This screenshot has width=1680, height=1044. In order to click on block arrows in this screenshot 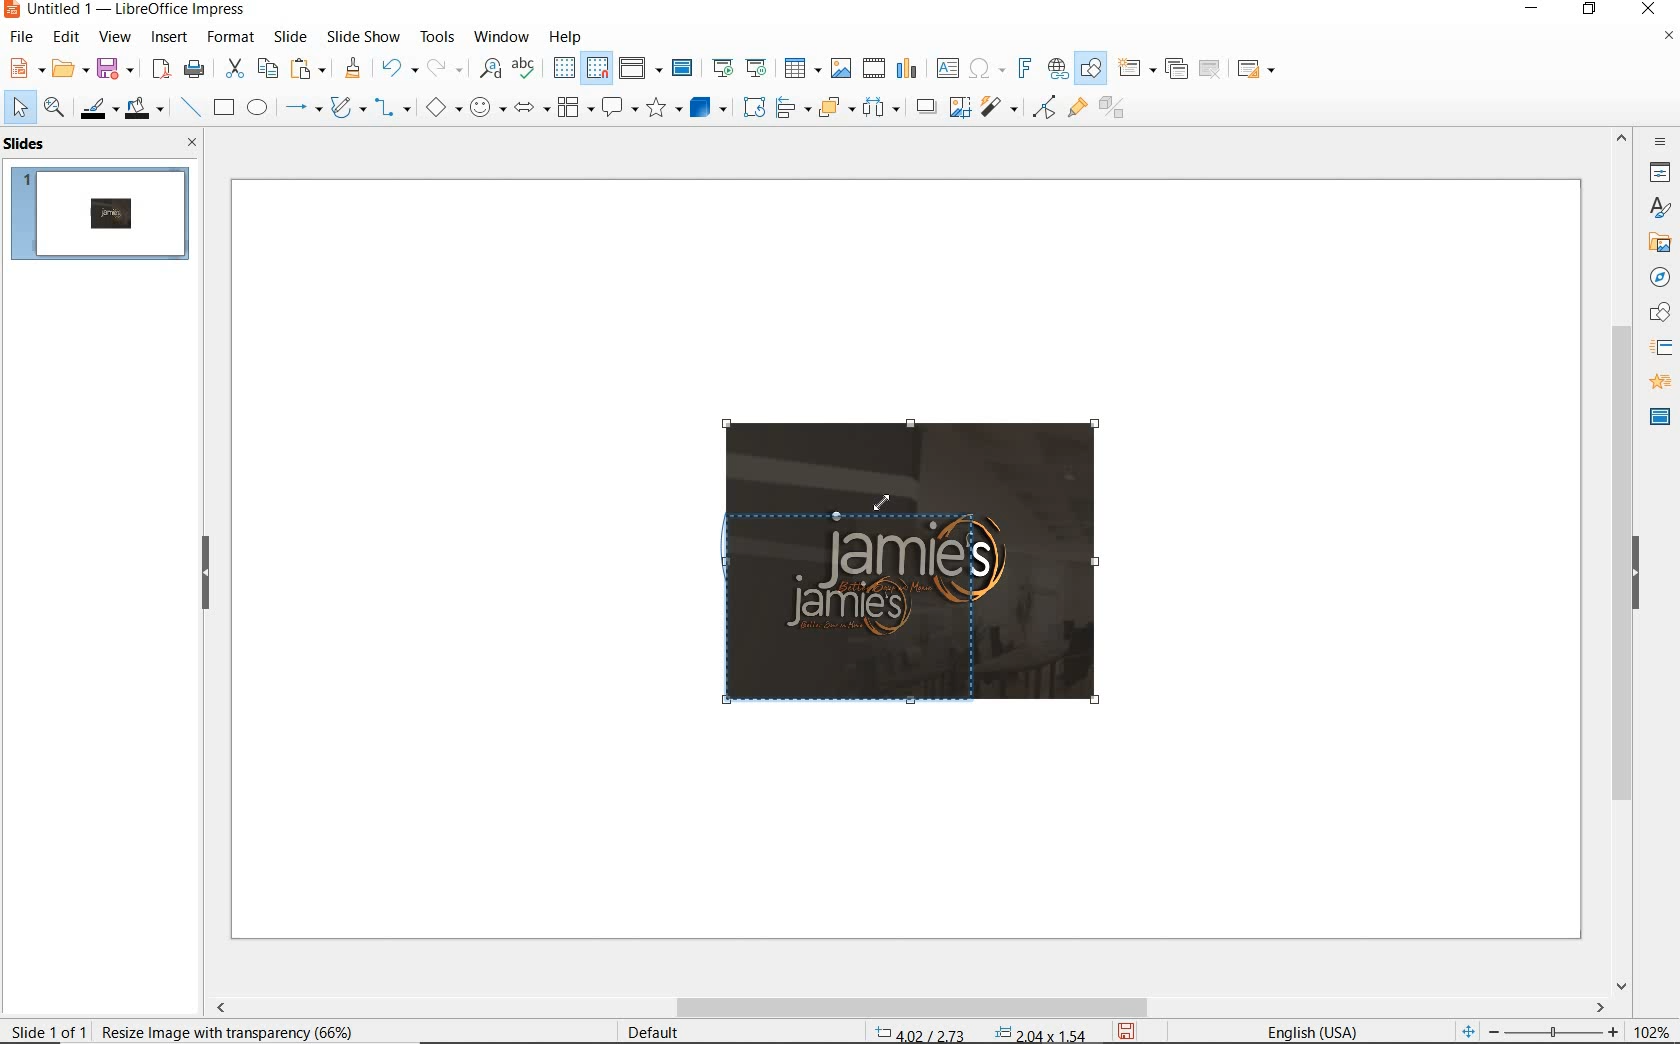, I will do `click(528, 109)`.